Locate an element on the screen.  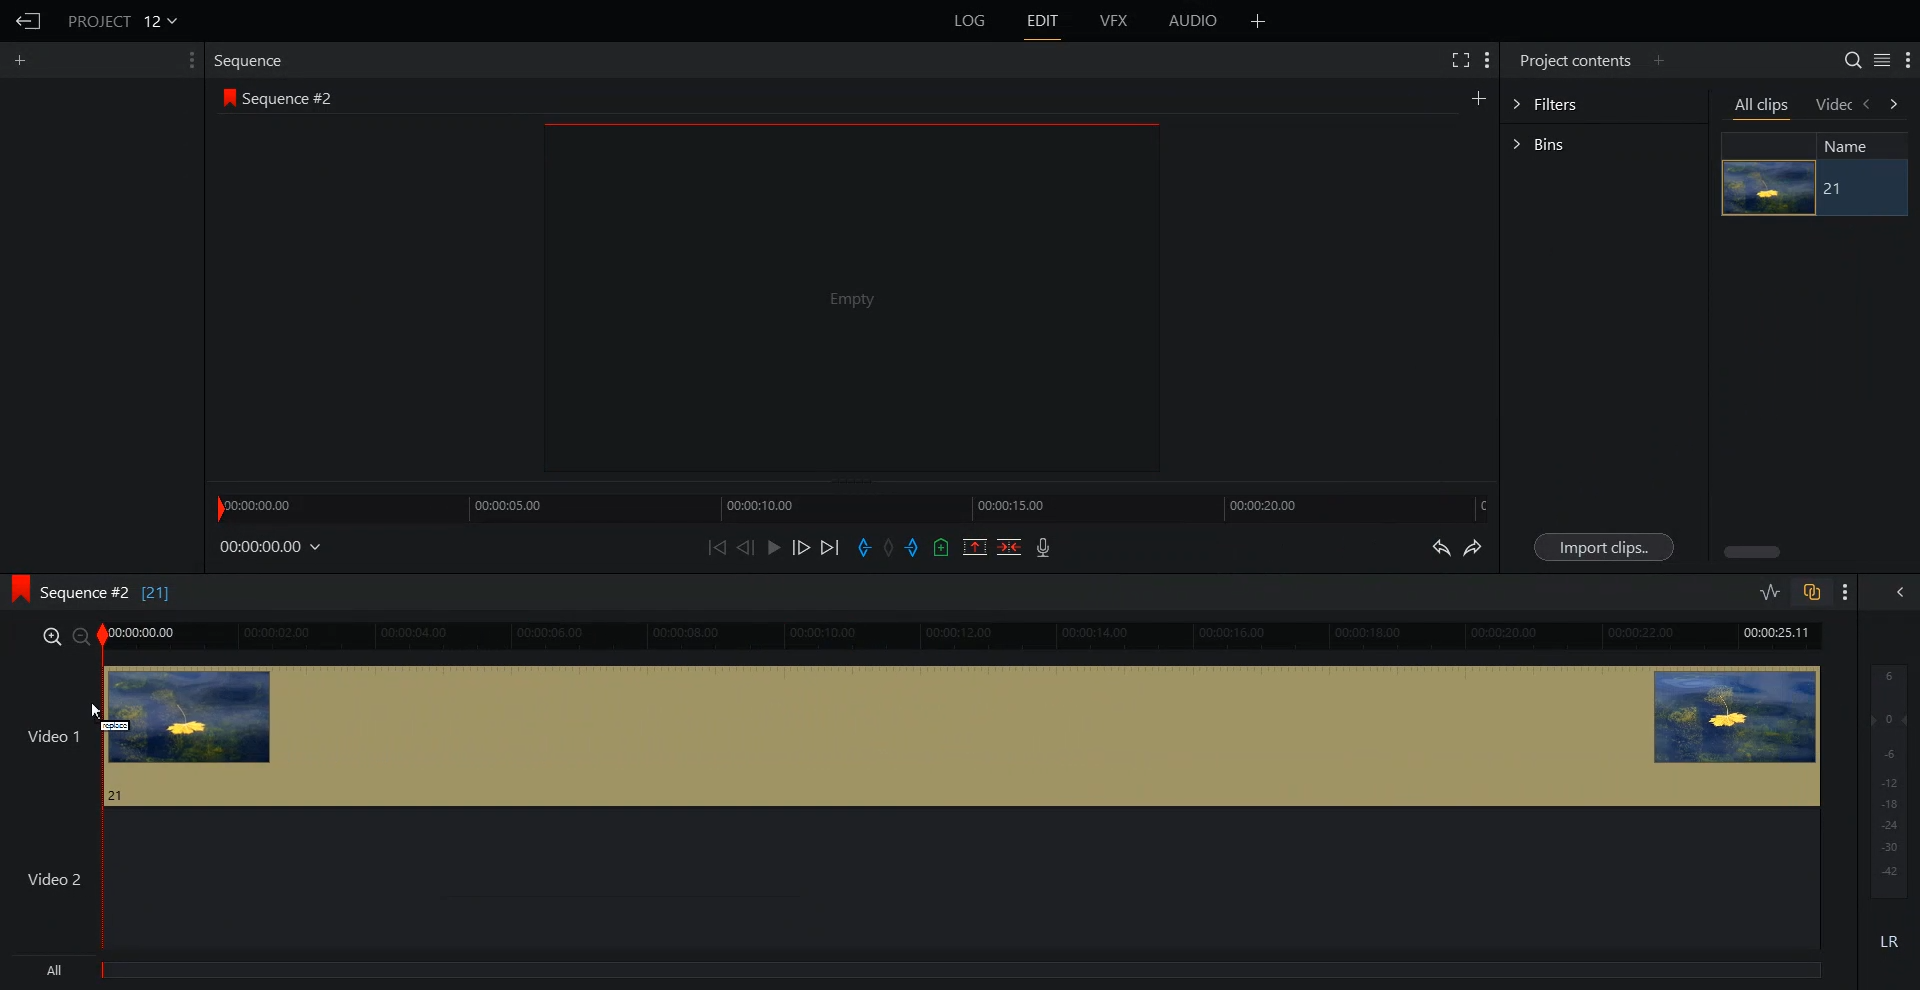
Zoom in is located at coordinates (50, 635).